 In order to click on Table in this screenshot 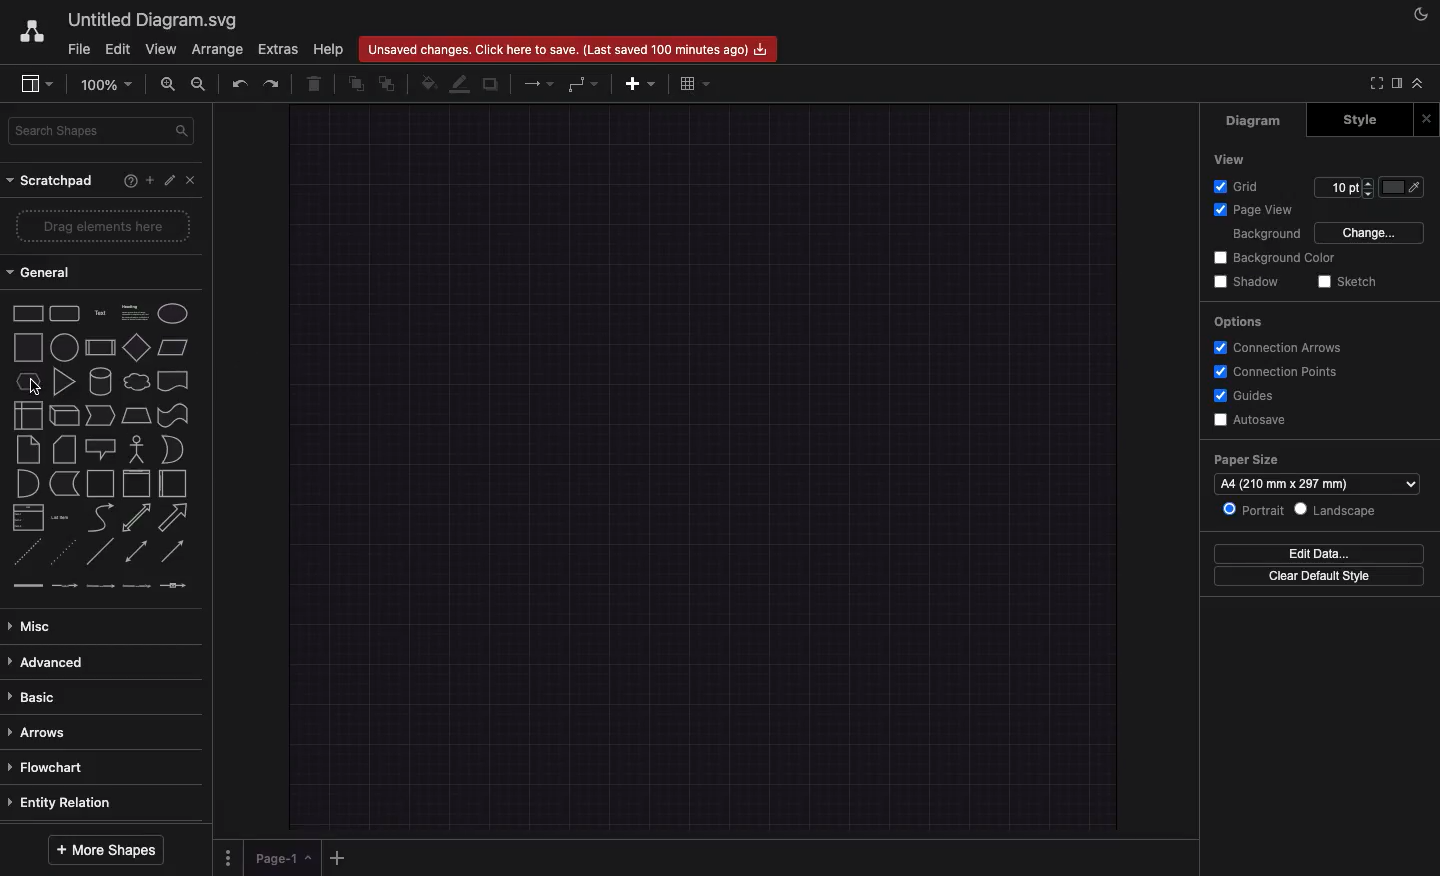, I will do `click(692, 86)`.